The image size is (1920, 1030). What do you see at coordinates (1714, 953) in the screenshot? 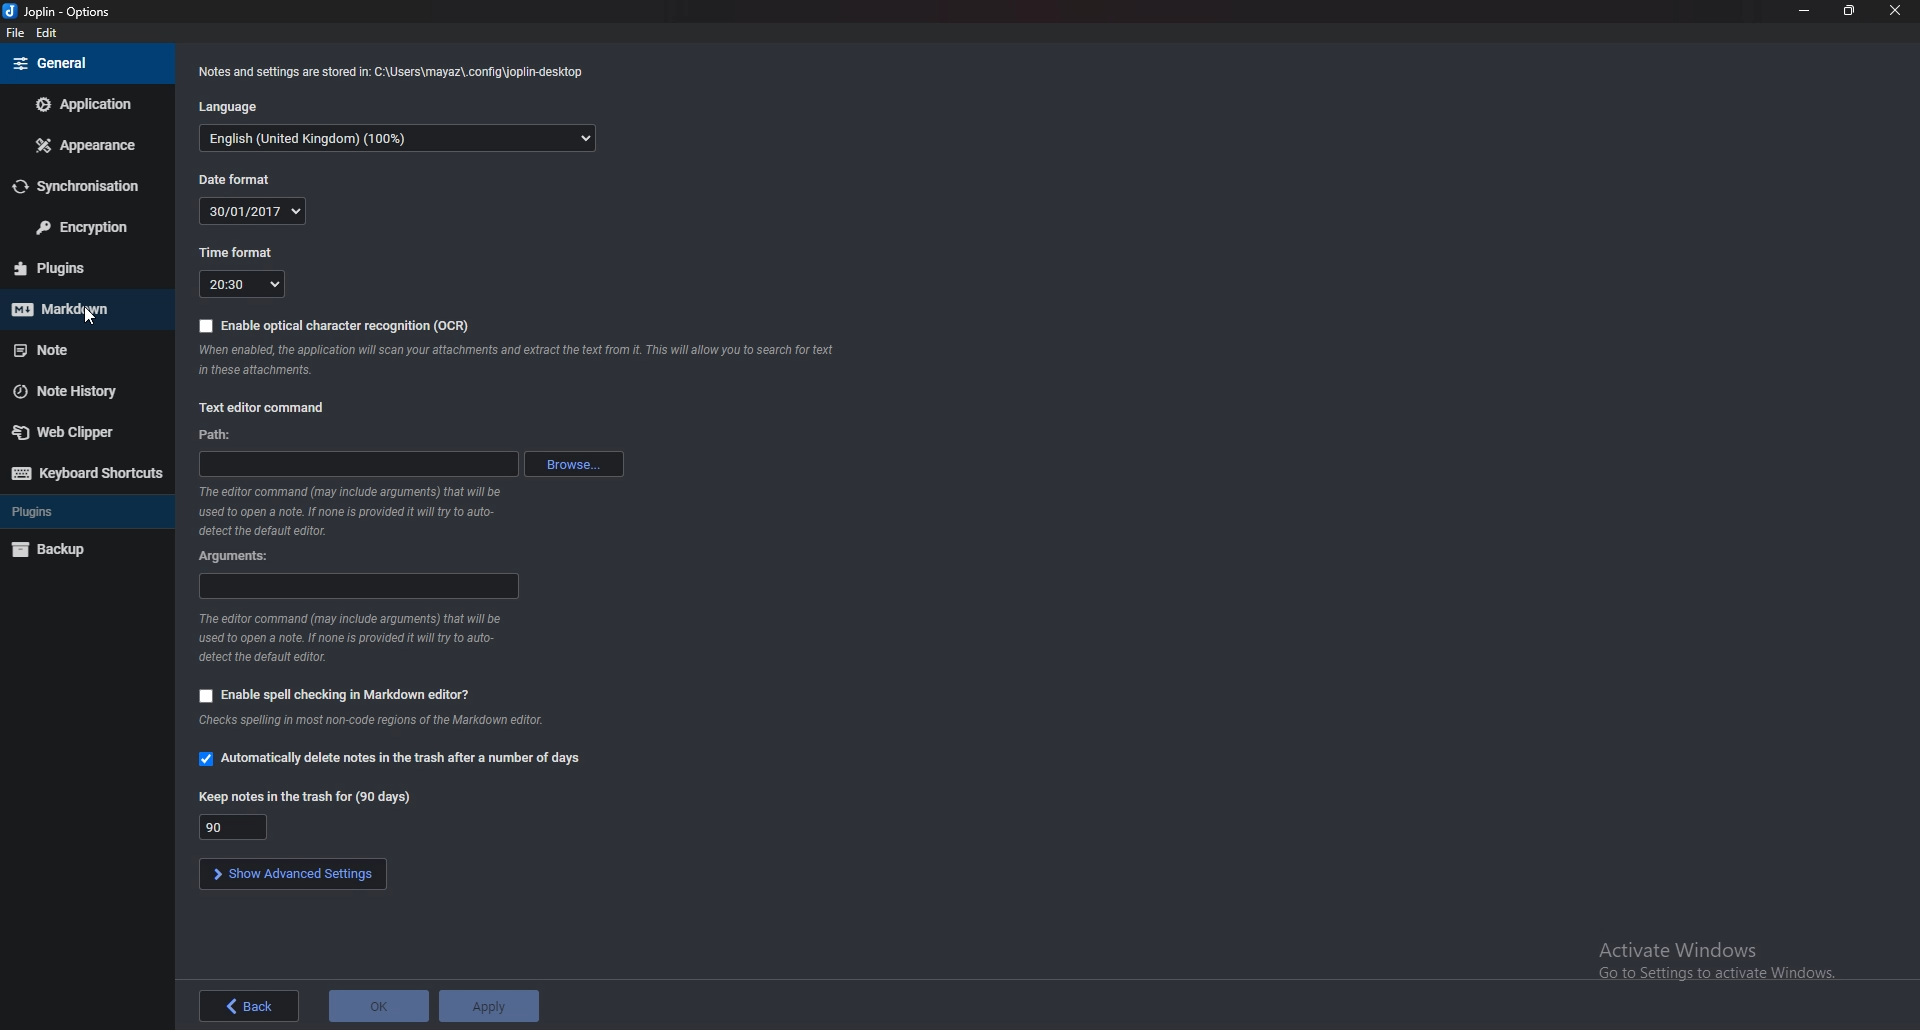
I see `activate windows message` at bounding box center [1714, 953].